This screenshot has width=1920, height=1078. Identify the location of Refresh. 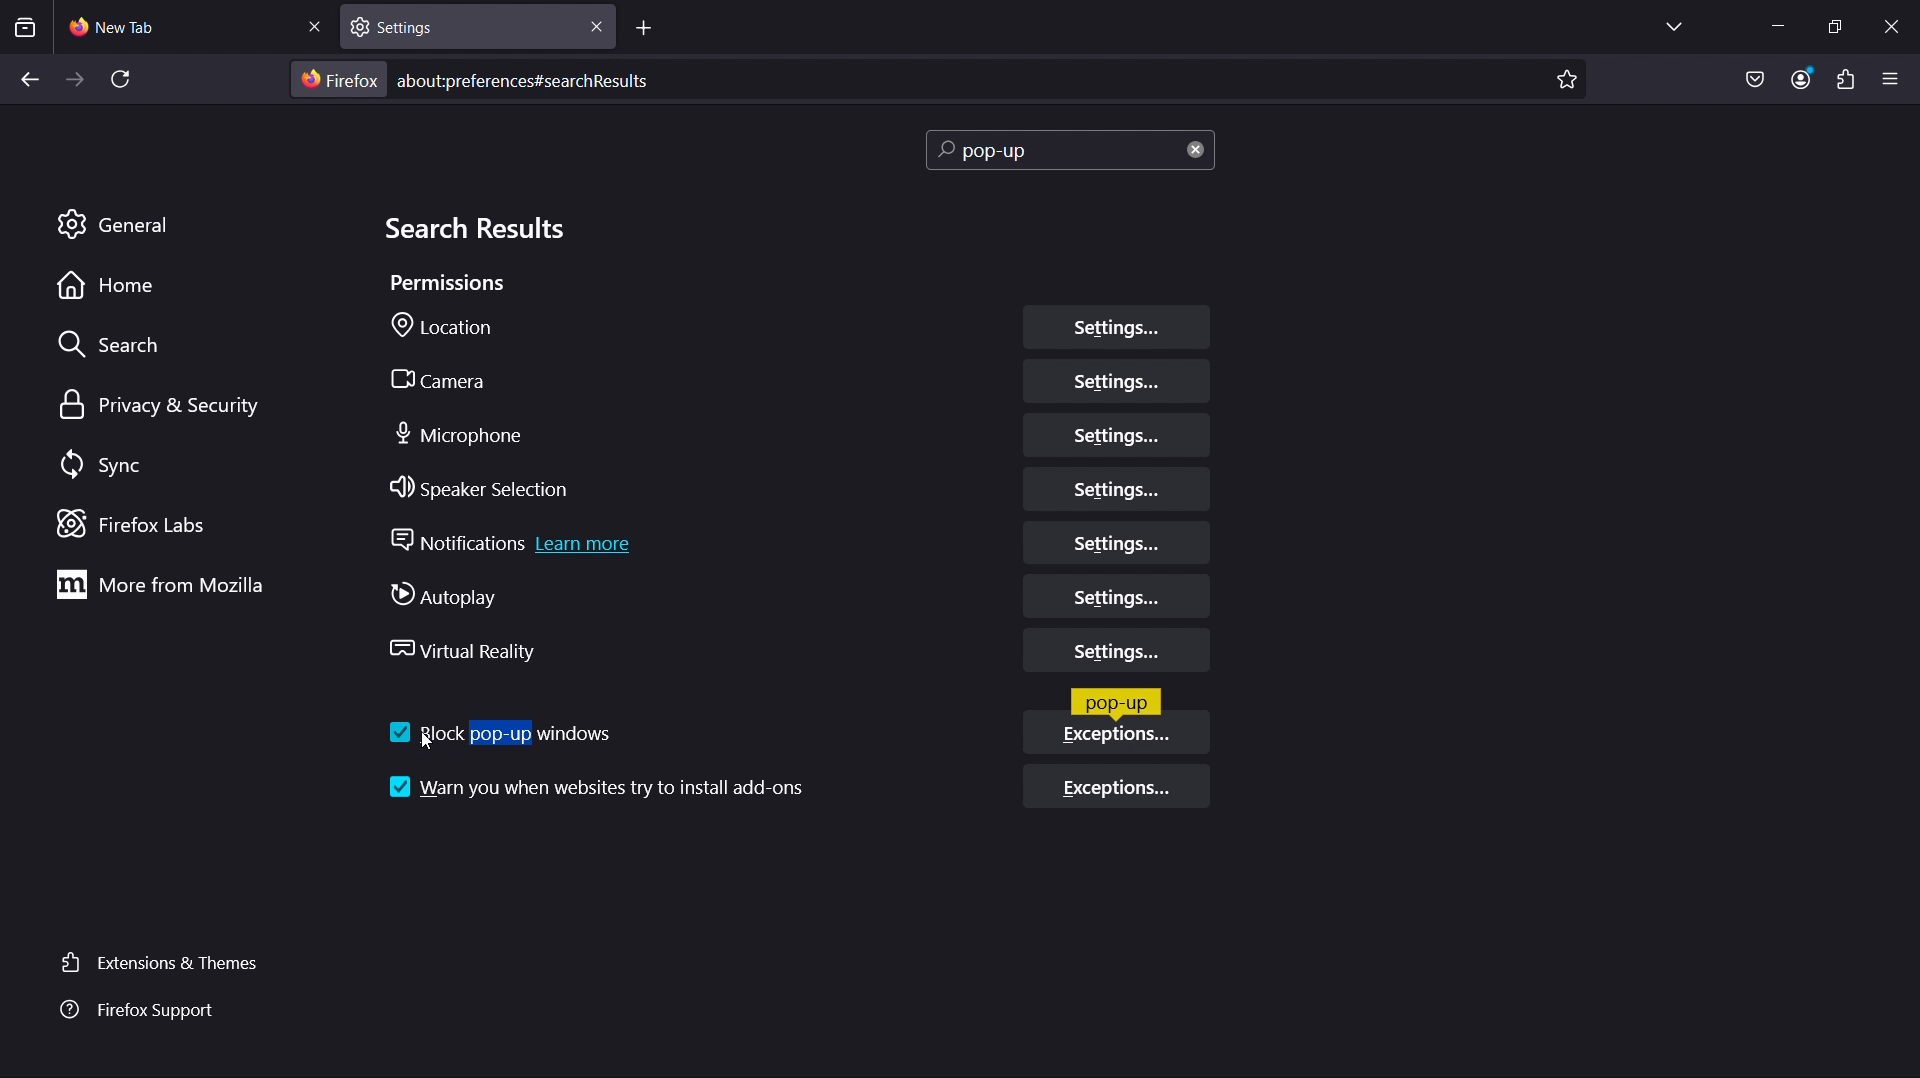
(129, 81).